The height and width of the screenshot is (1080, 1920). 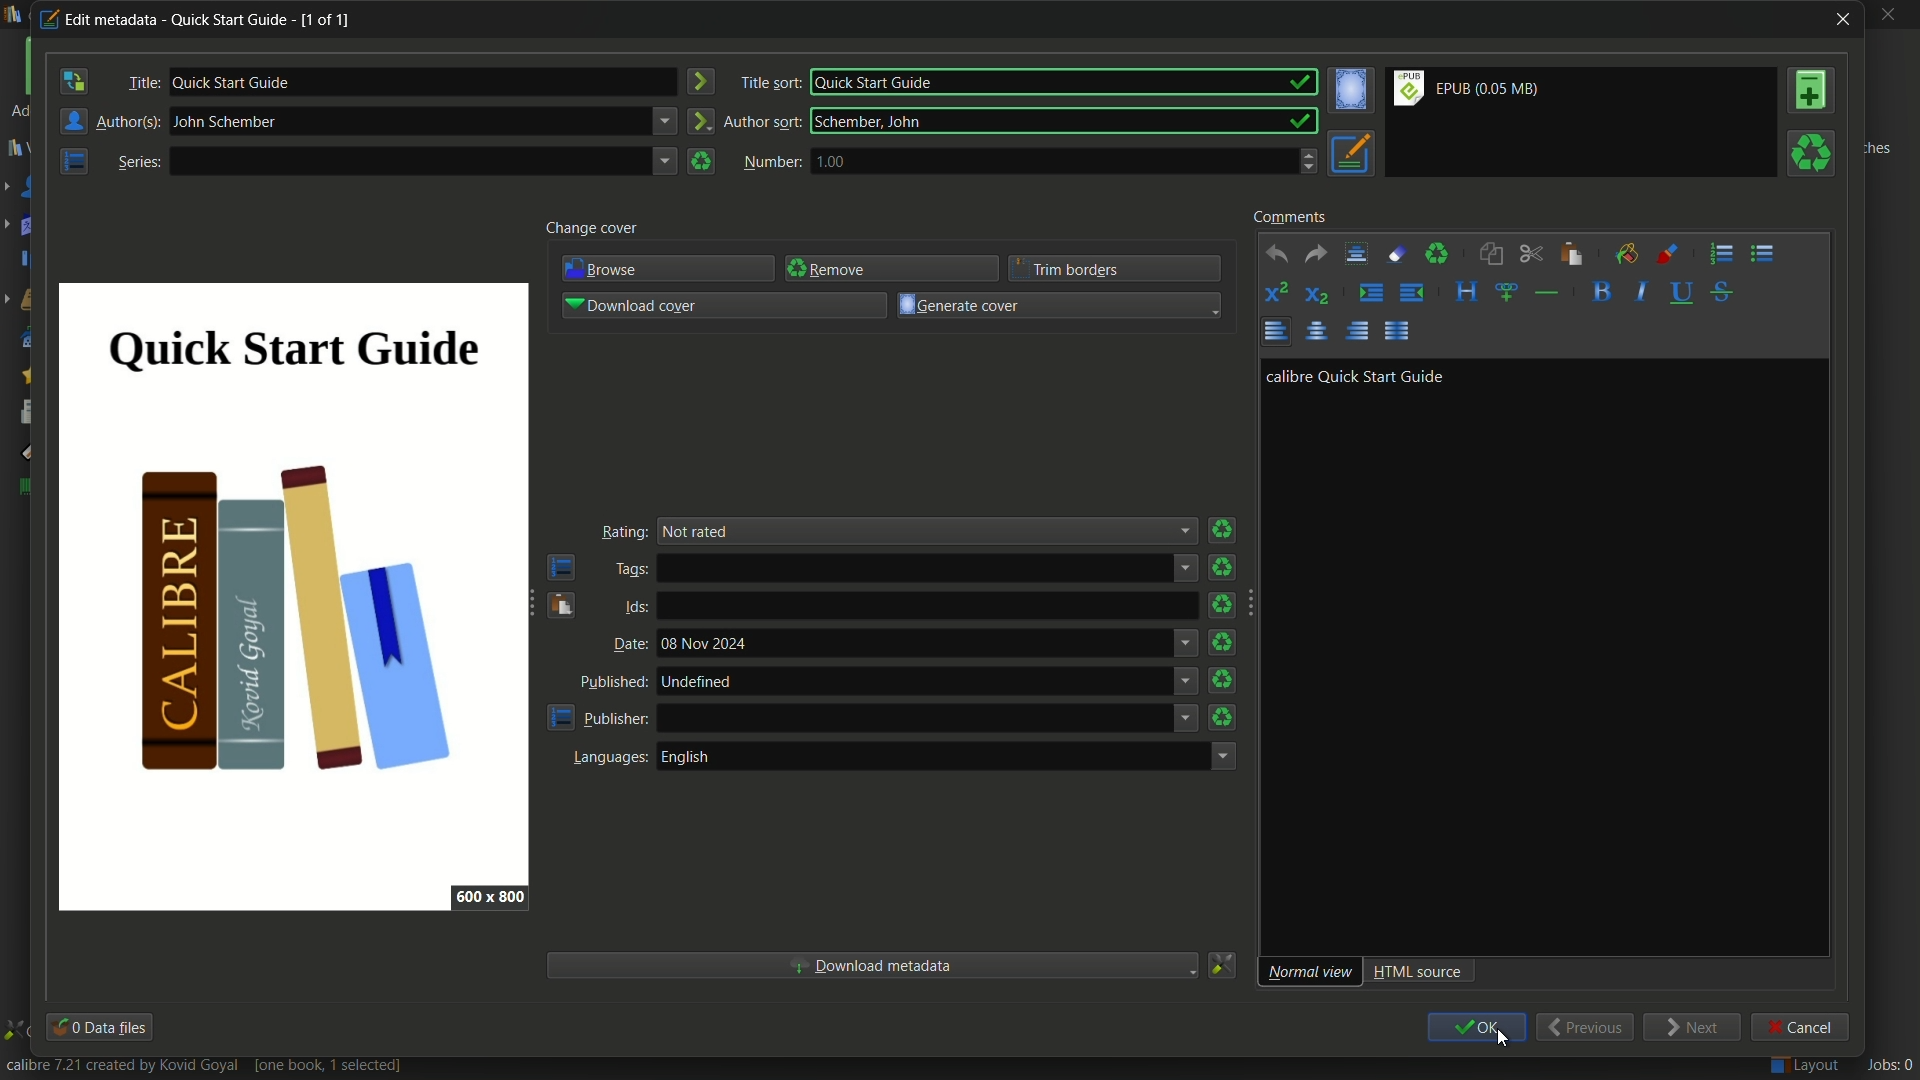 What do you see at coordinates (1399, 258) in the screenshot?
I see `remove` at bounding box center [1399, 258].